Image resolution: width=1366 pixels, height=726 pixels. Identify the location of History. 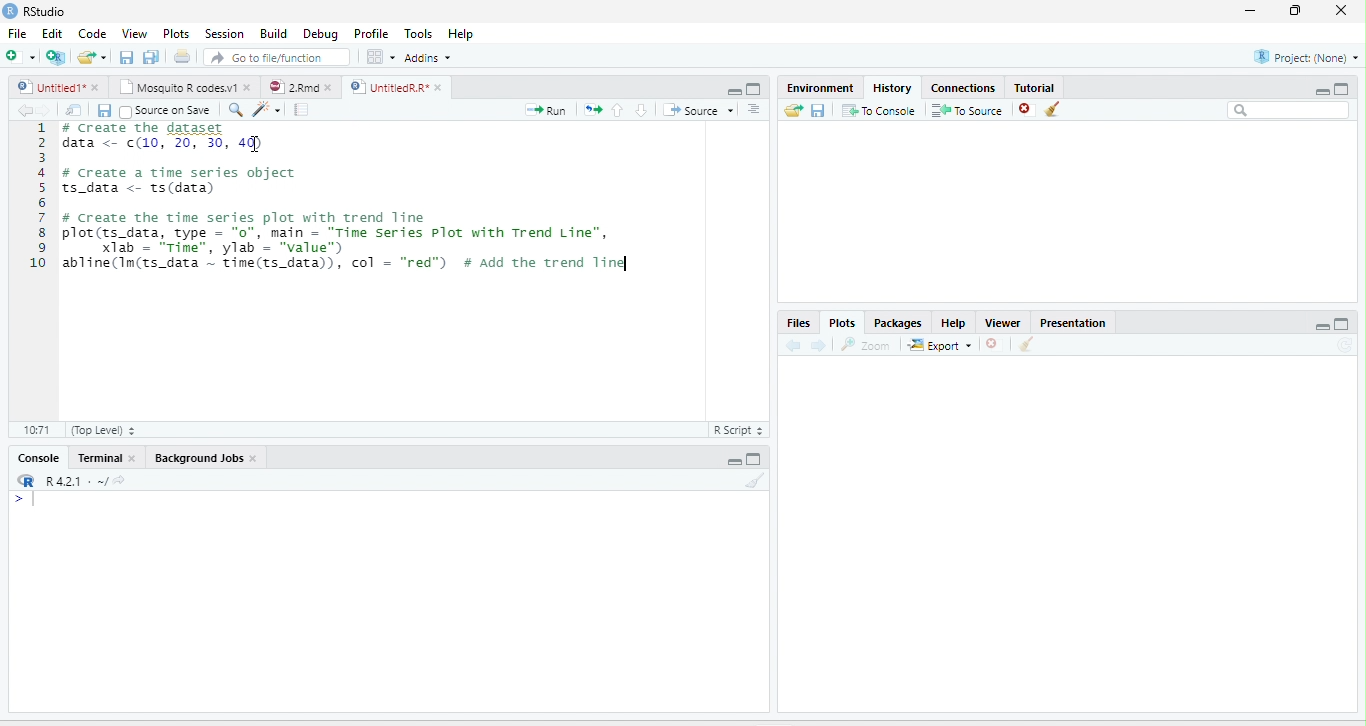
(893, 87).